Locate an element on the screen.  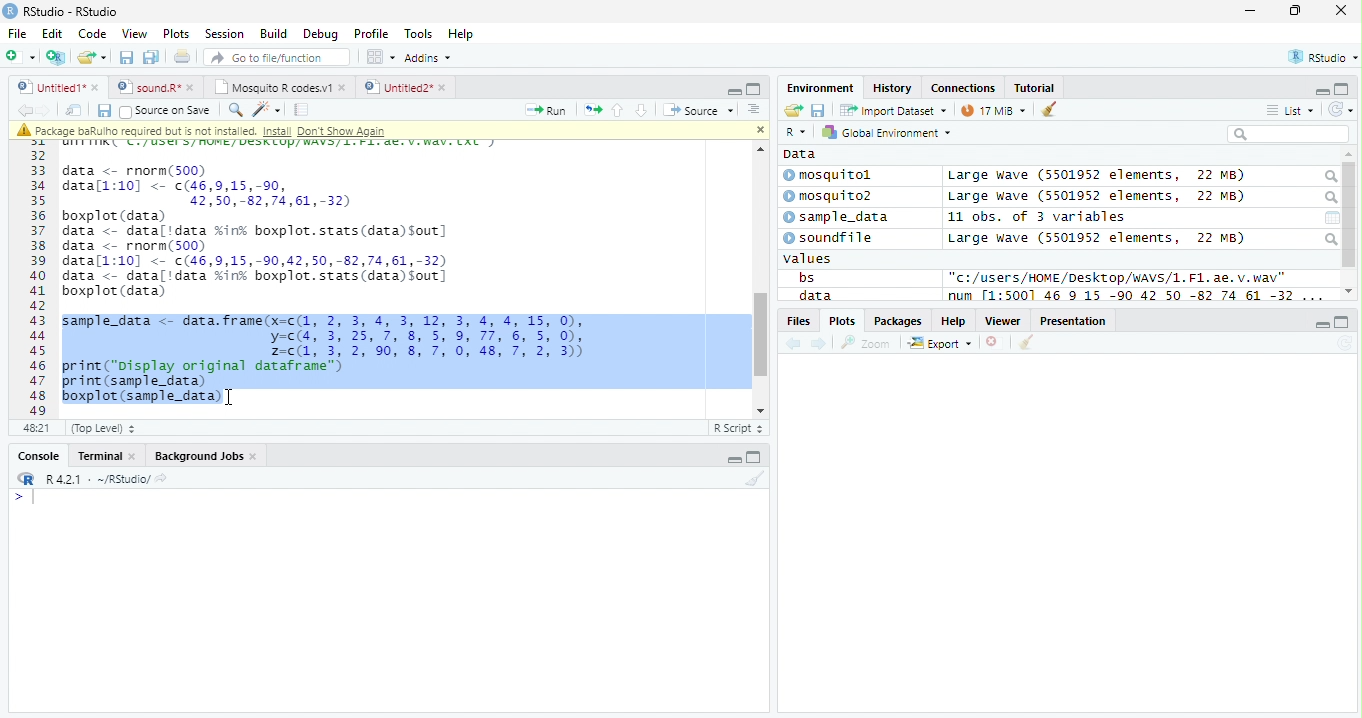
maximize is located at coordinates (1294, 10).